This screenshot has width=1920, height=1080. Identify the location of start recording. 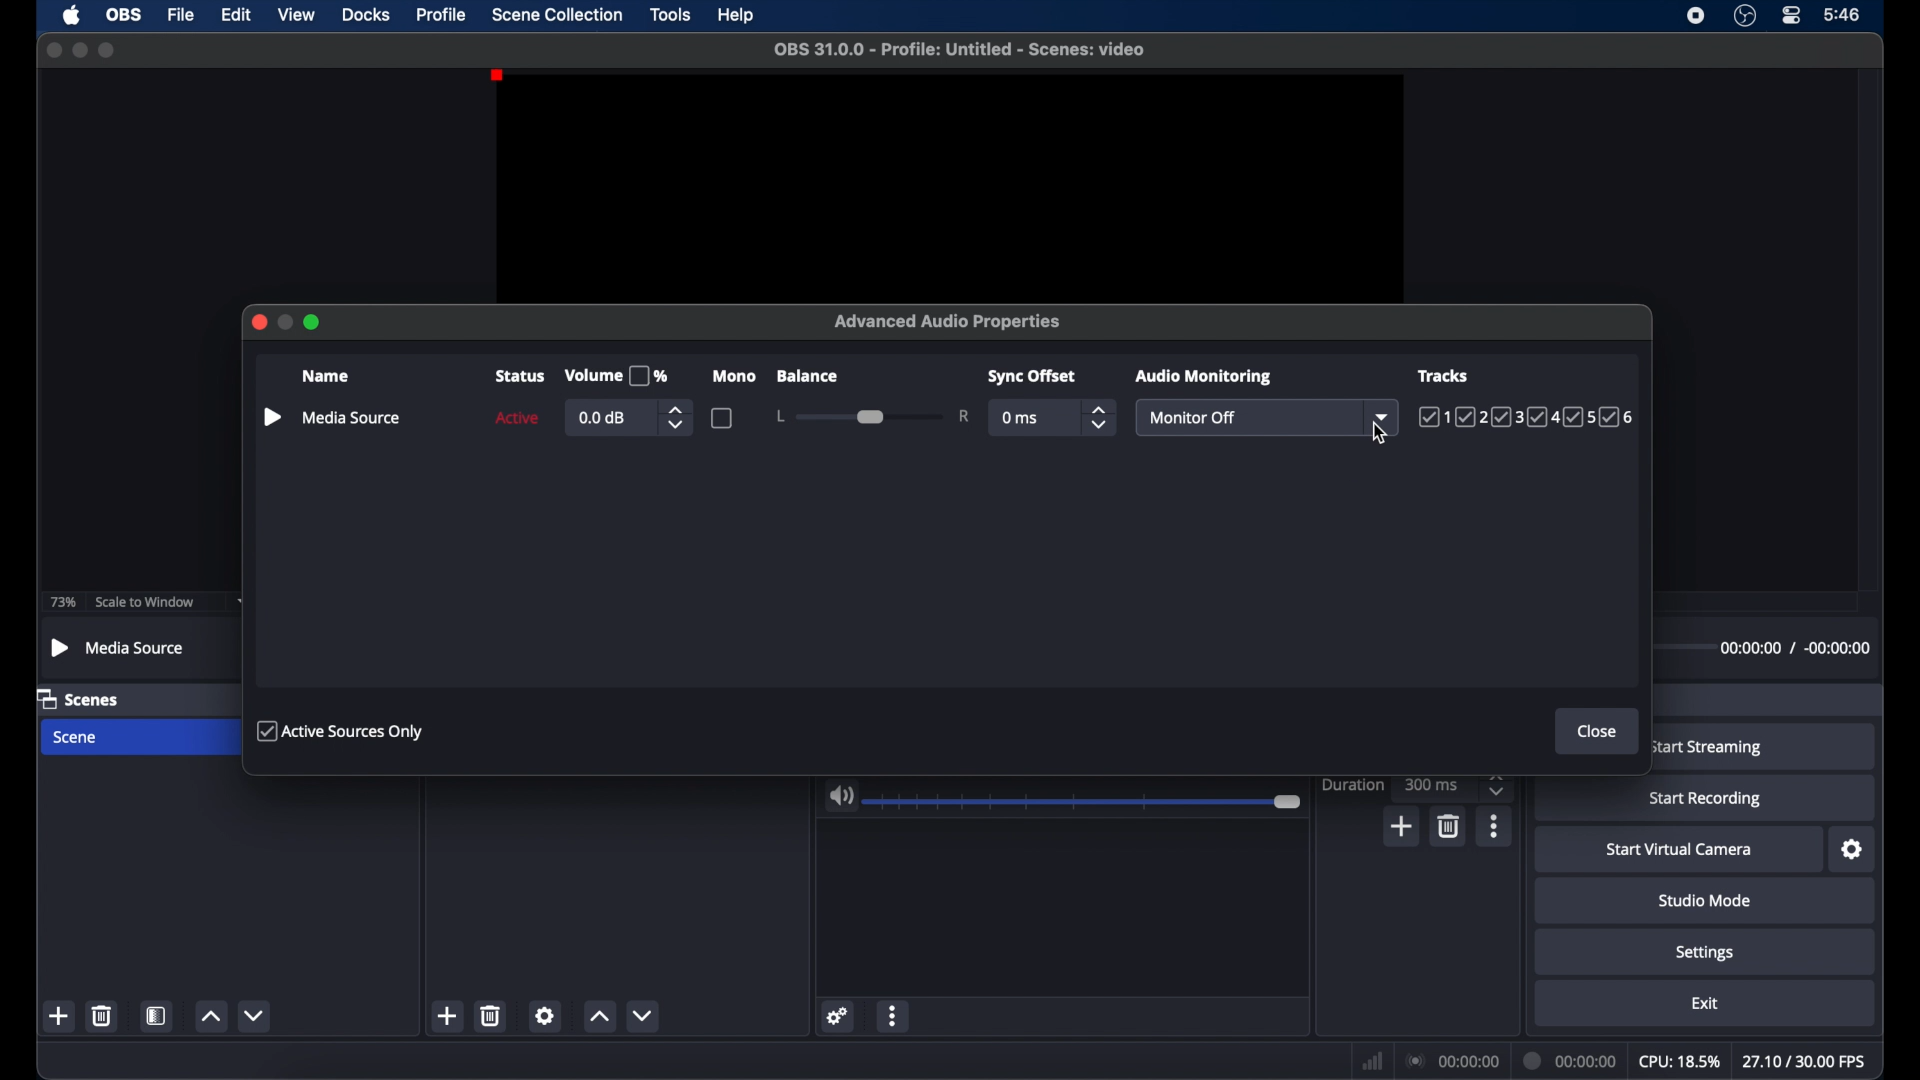
(1708, 799).